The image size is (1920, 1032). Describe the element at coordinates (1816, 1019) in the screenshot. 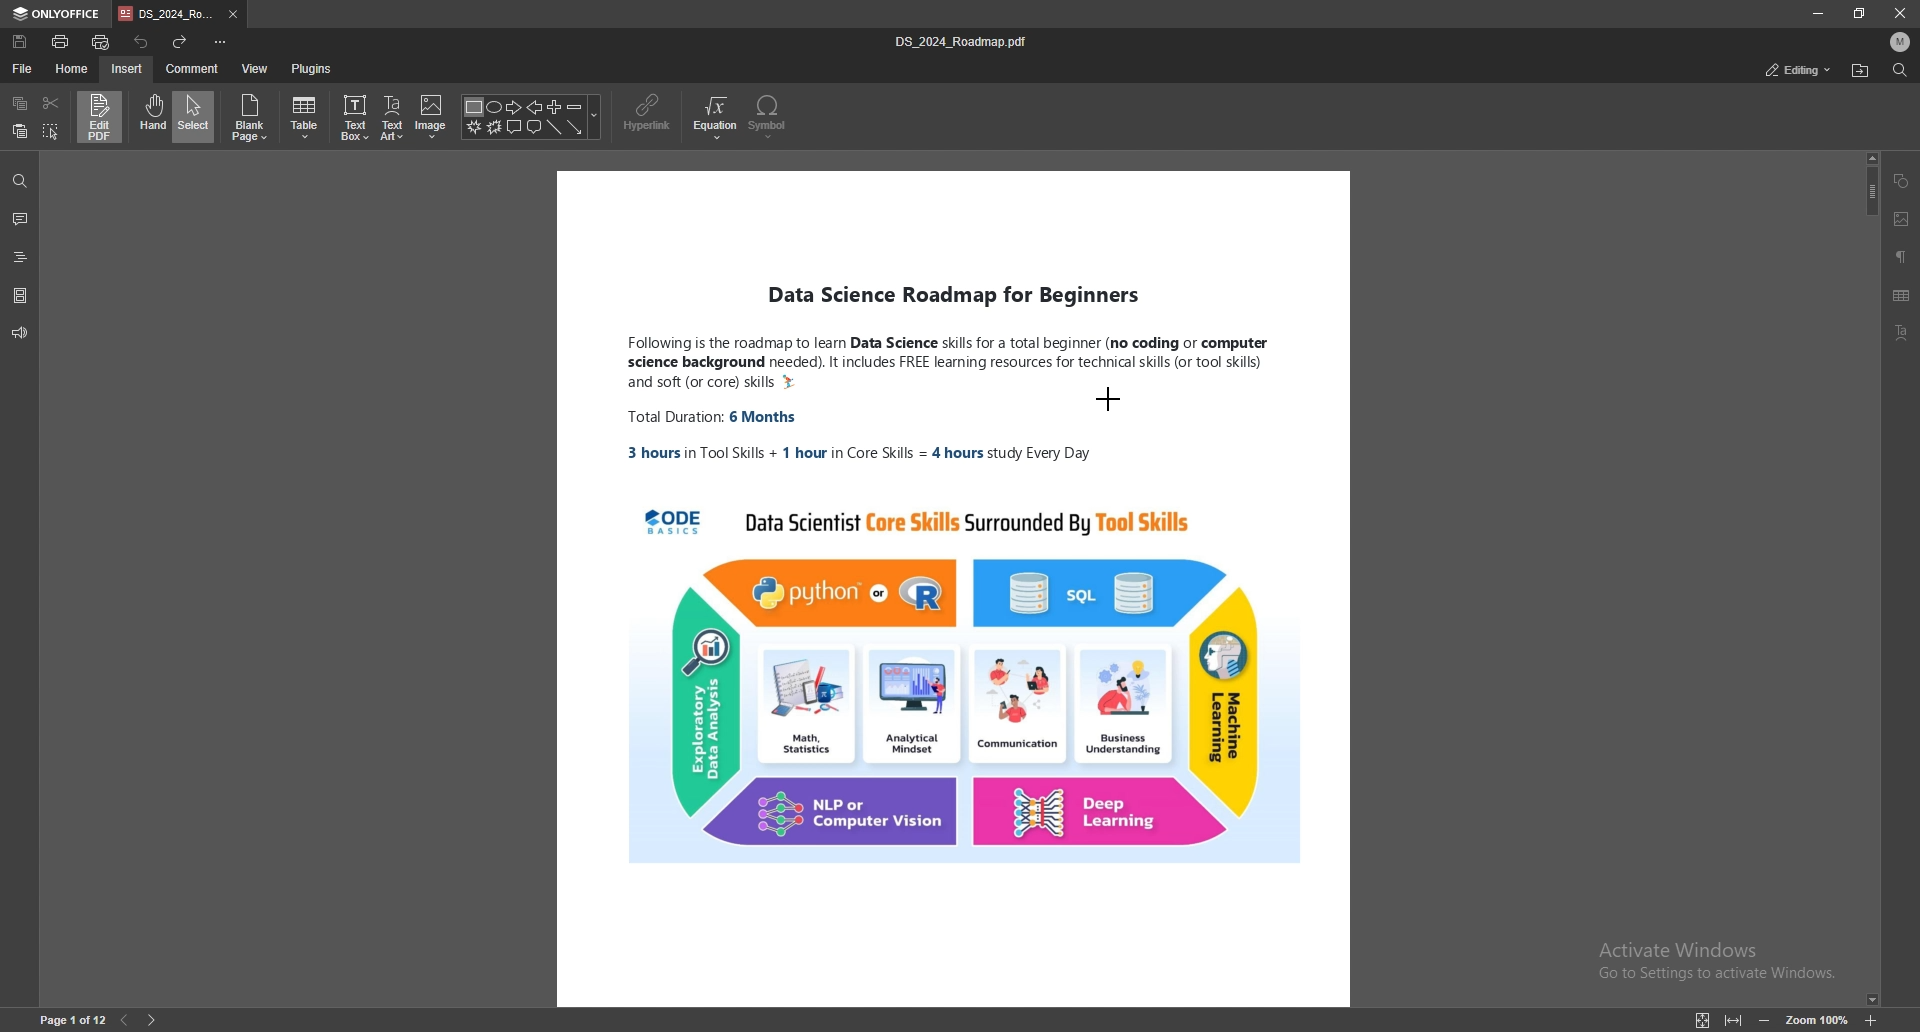

I see `zoom` at that location.